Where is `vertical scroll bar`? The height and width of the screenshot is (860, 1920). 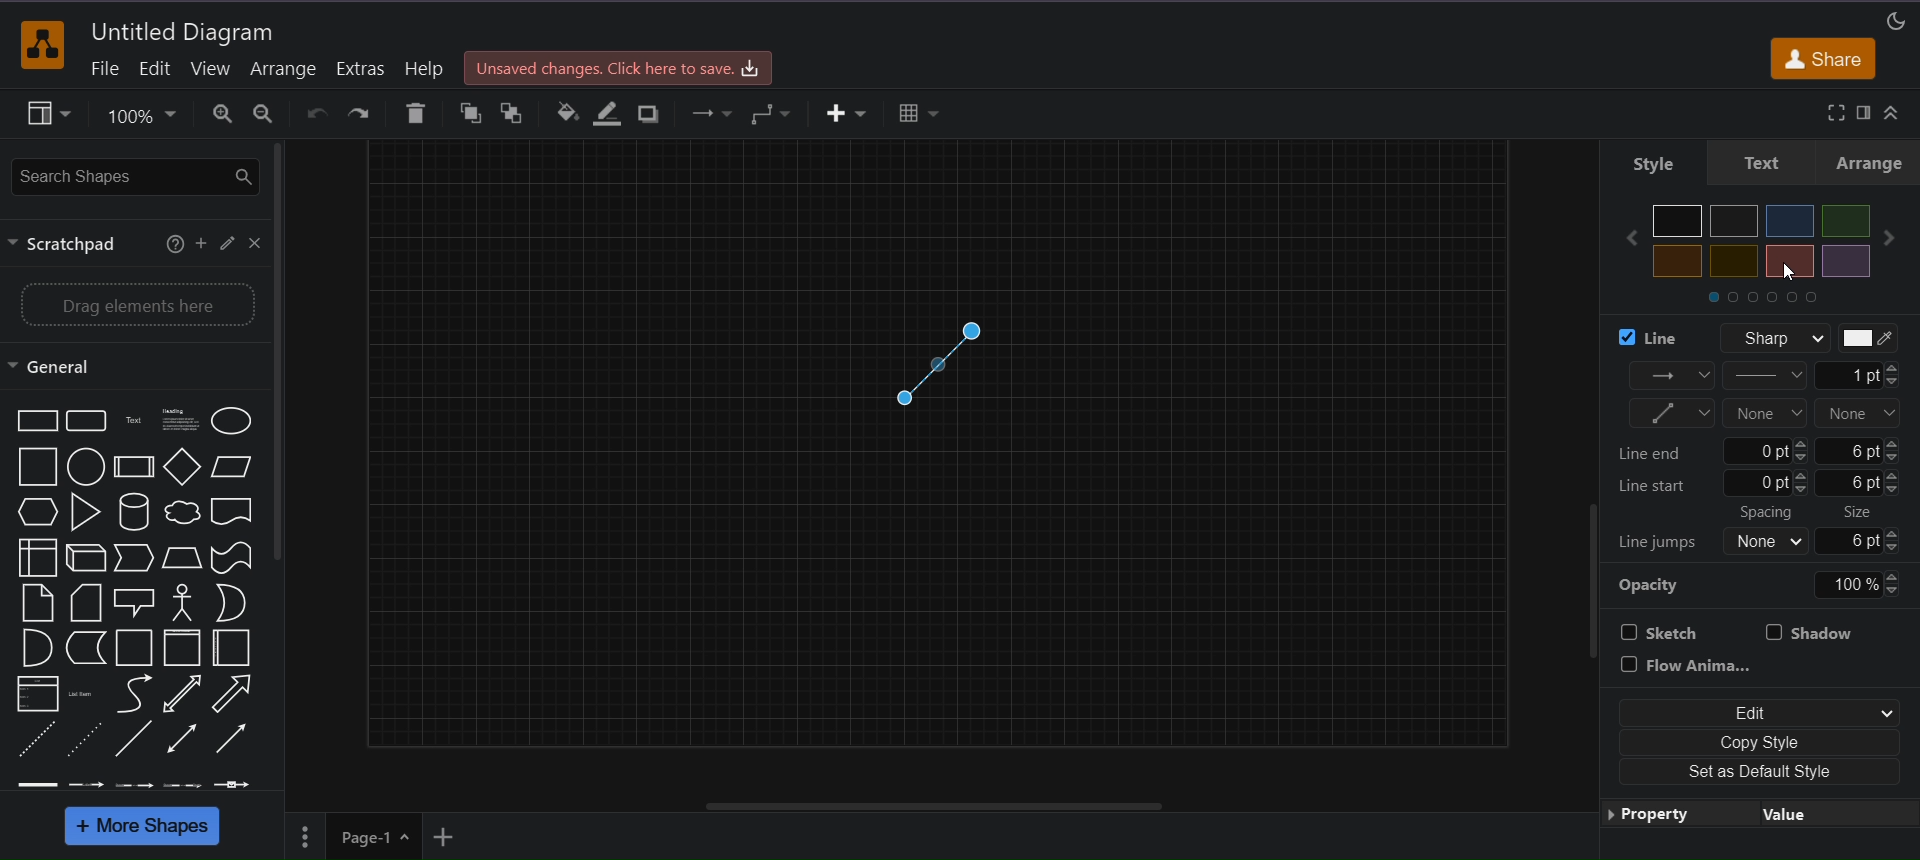 vertical scroll bar is located at coordinates (284, 356).